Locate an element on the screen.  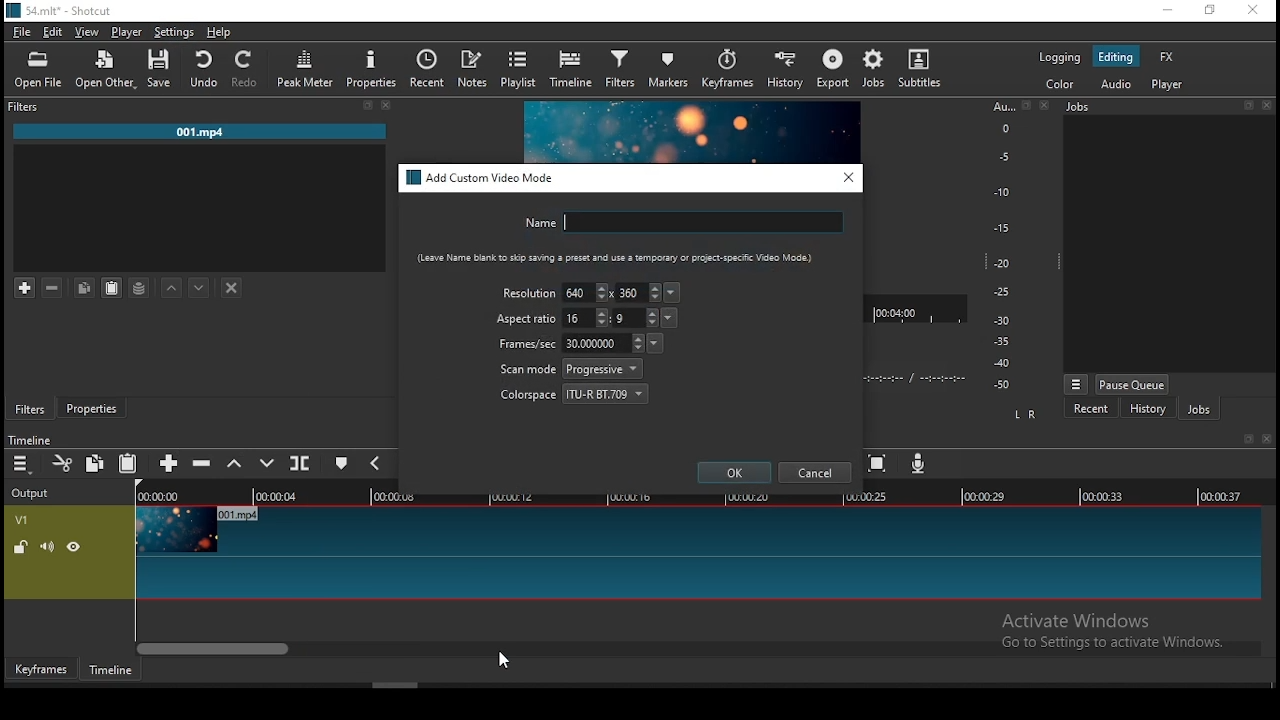
Au... is located at coordinates (1000, 106).